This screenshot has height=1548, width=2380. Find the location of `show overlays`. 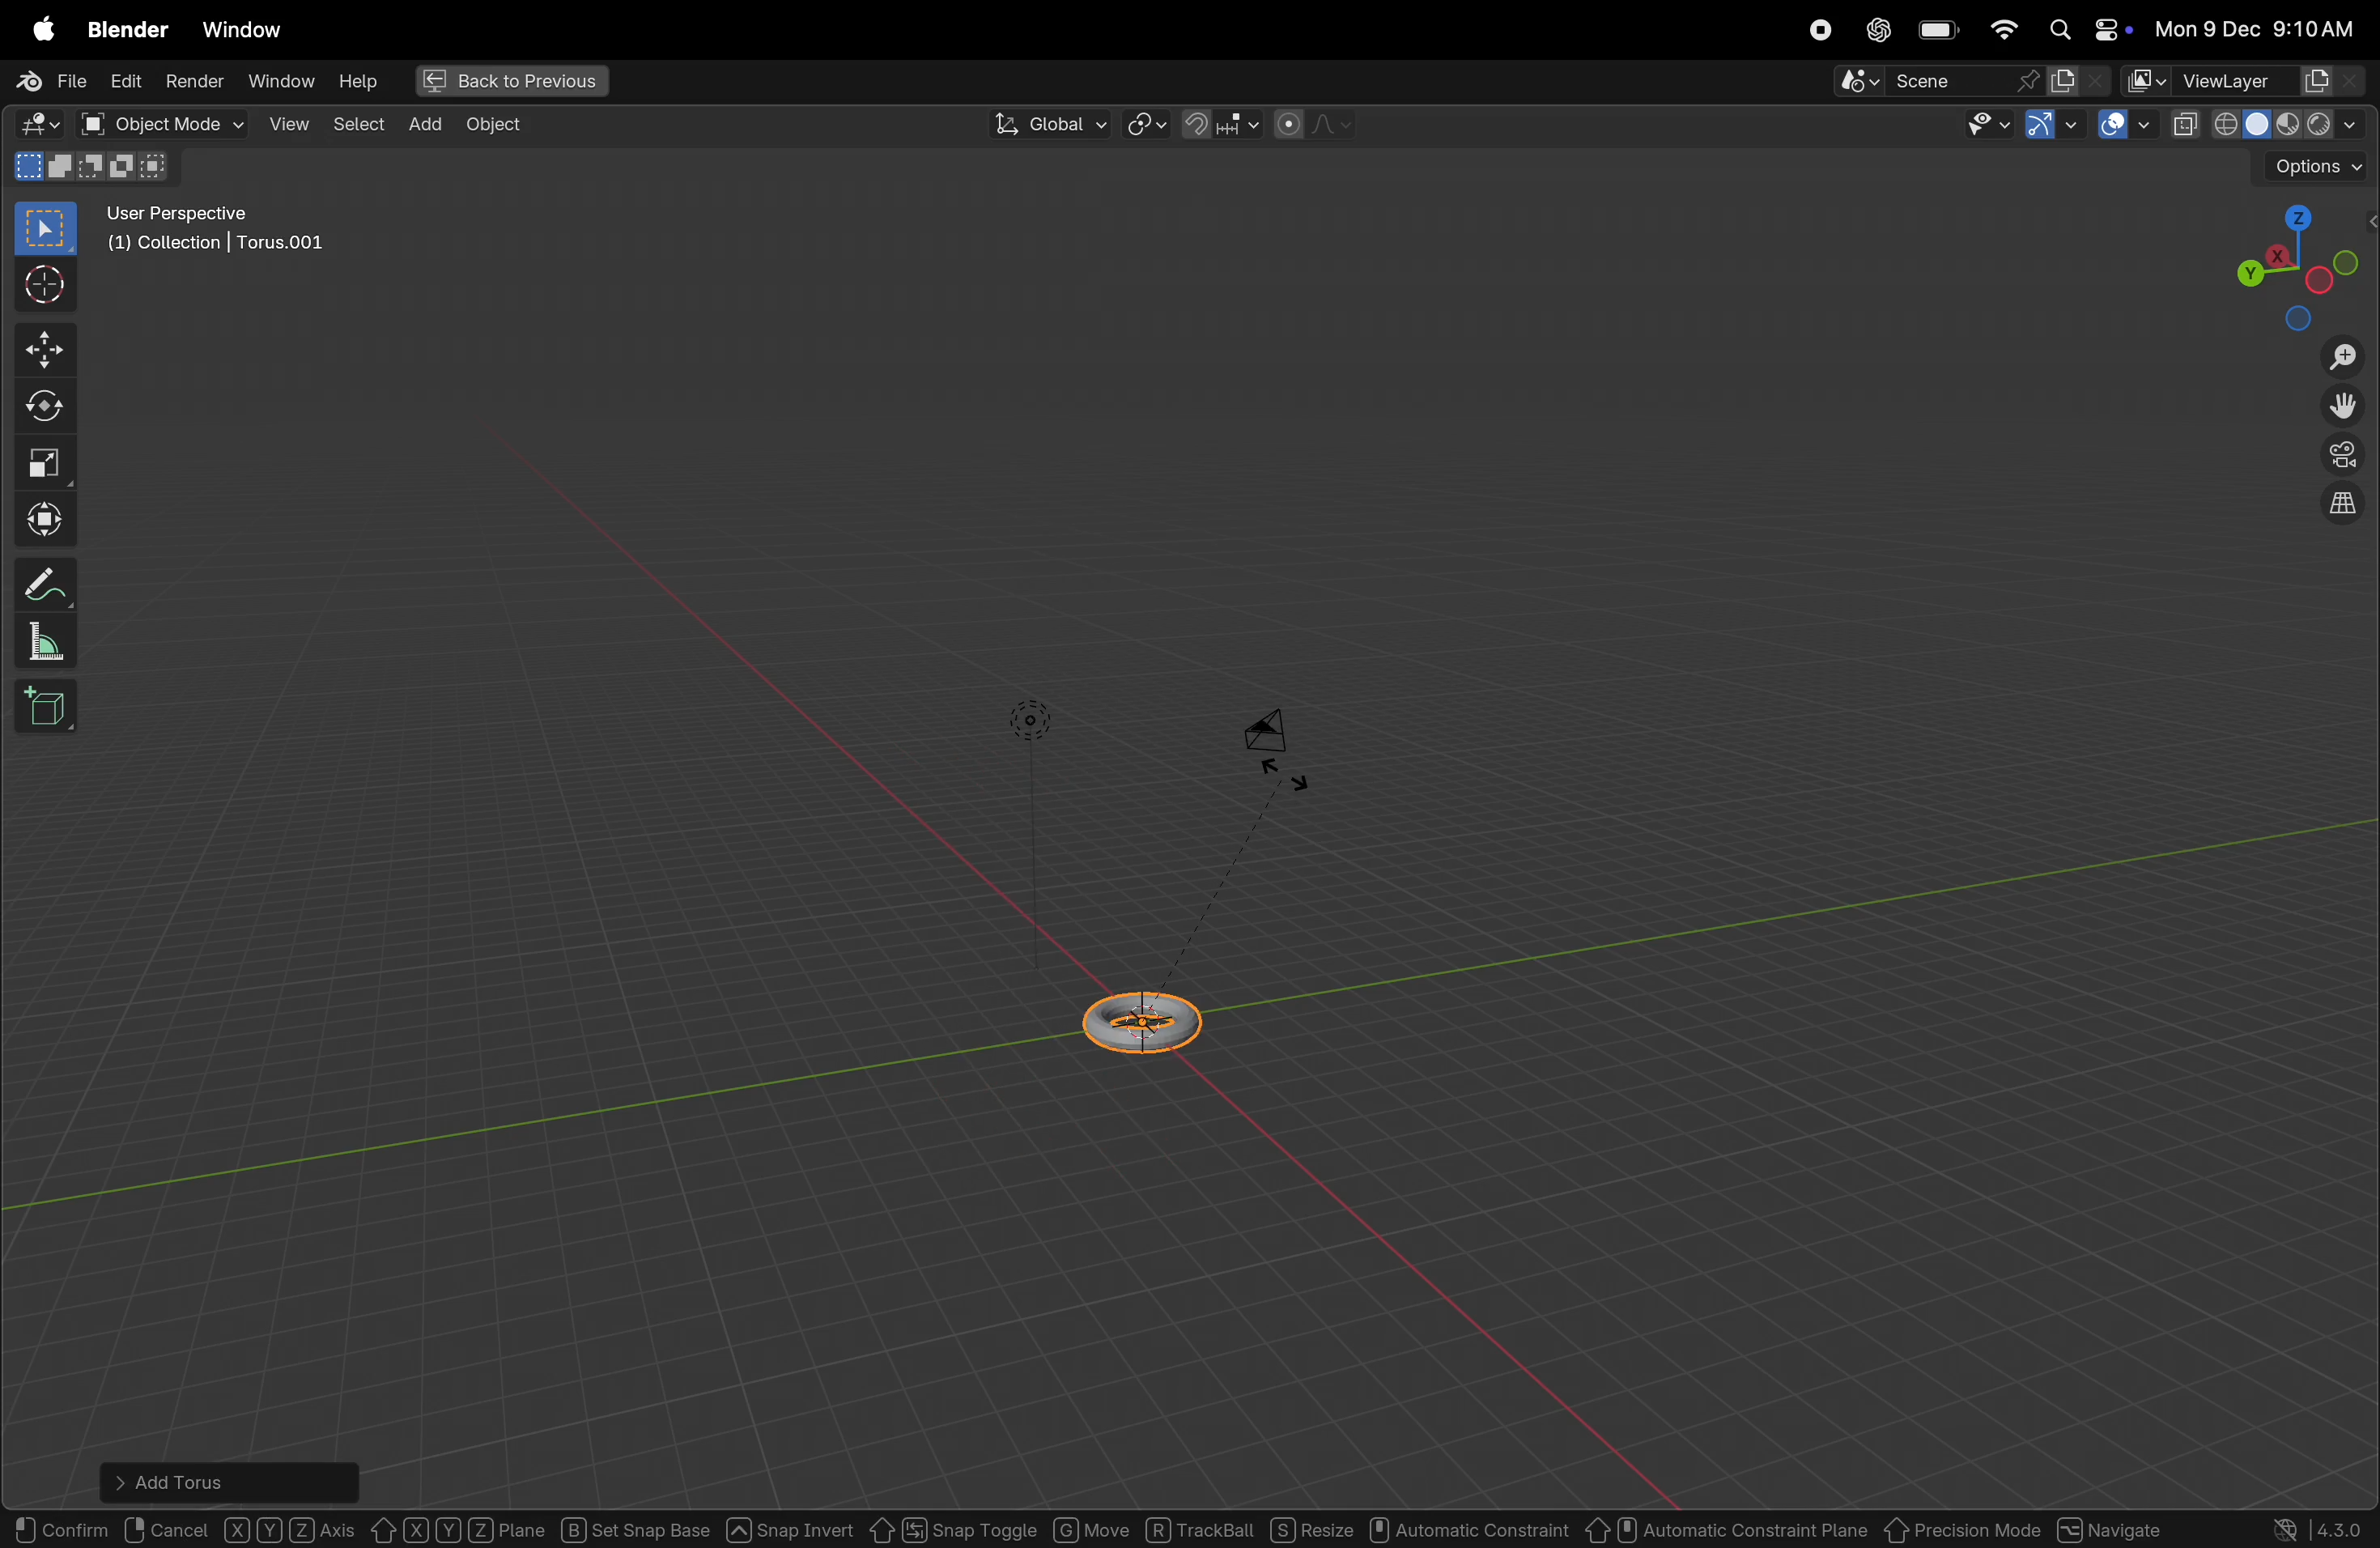

show overlays is located at coordinates (2126, 126).